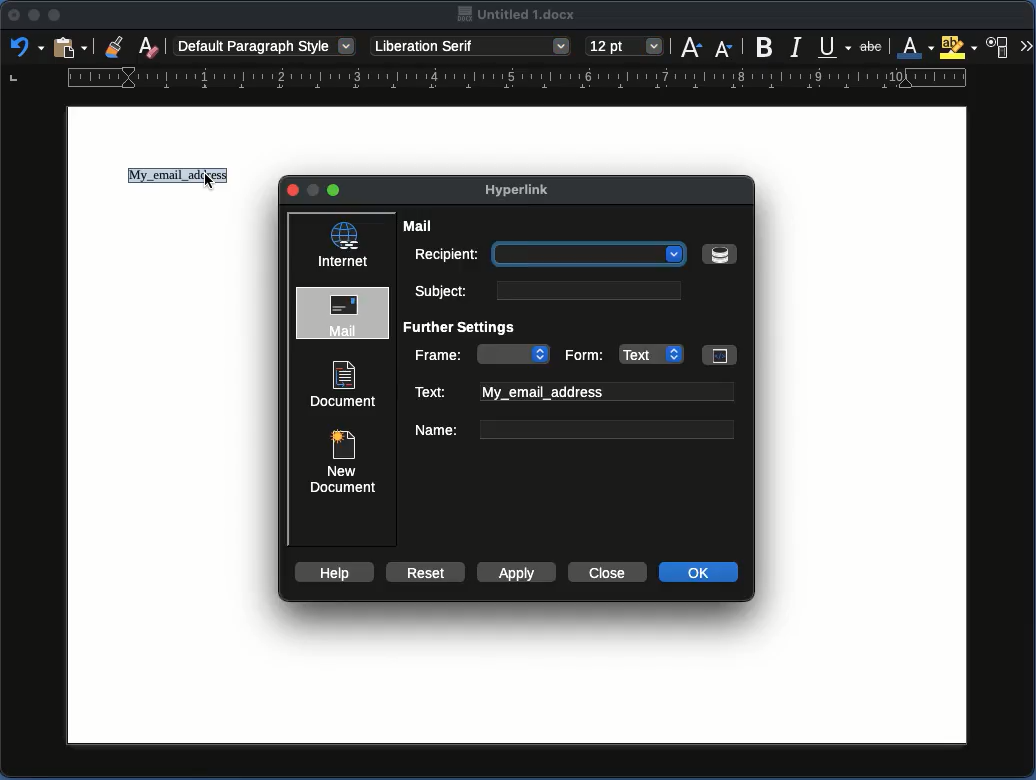 The height and width of the screenshot is (780, 1036). What do you see at coordinates (466, 328) in the screenshot?
I see `Further settings` at bounding box center [466, 328].